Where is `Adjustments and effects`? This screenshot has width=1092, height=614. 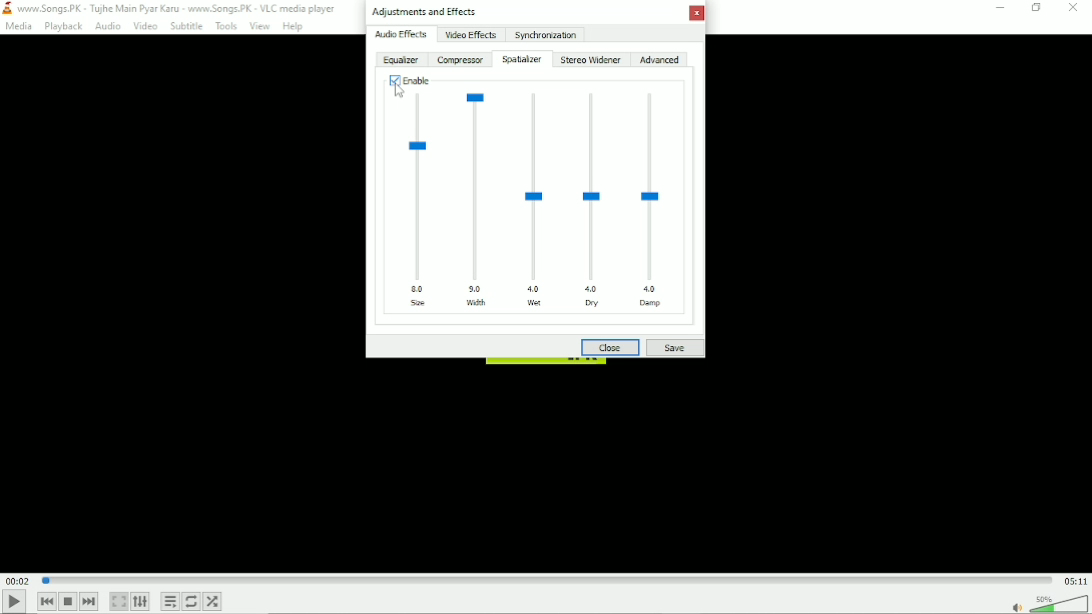 Adjustments and effects is located at coordinates (423, 11).